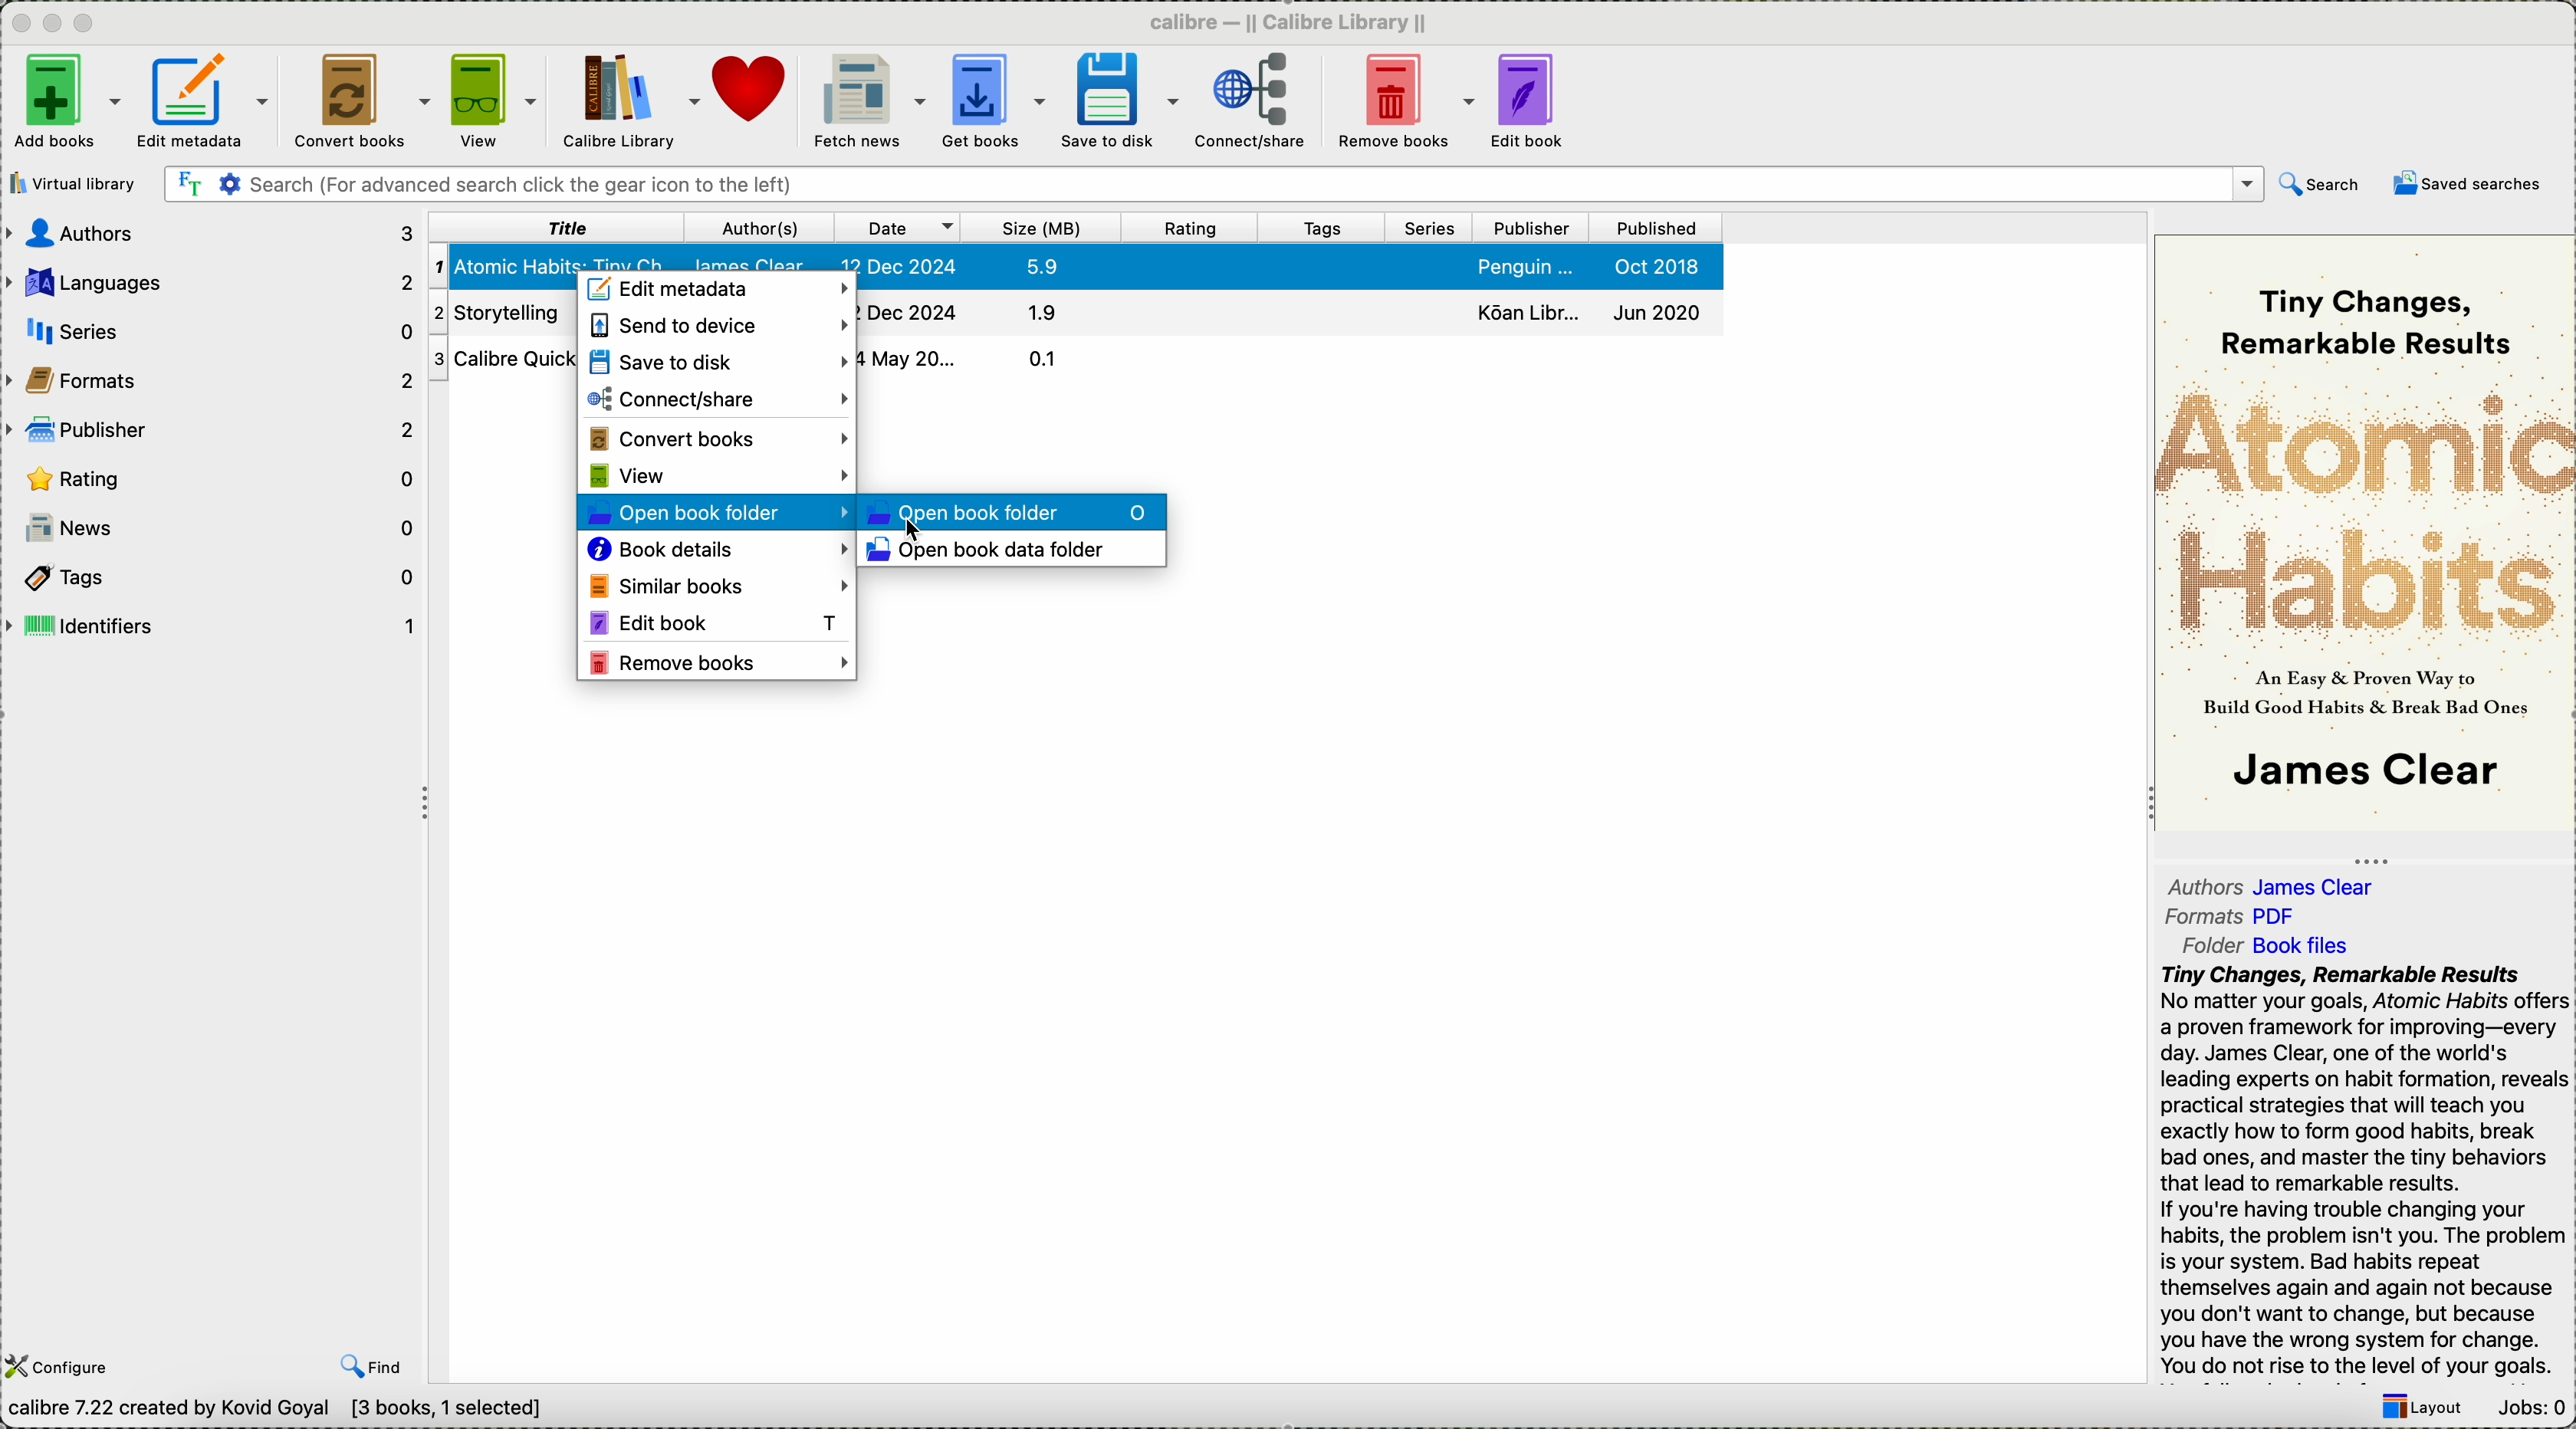 This screenshot has width=2576, height=1429. I want to click on third book, so click(507, 358).